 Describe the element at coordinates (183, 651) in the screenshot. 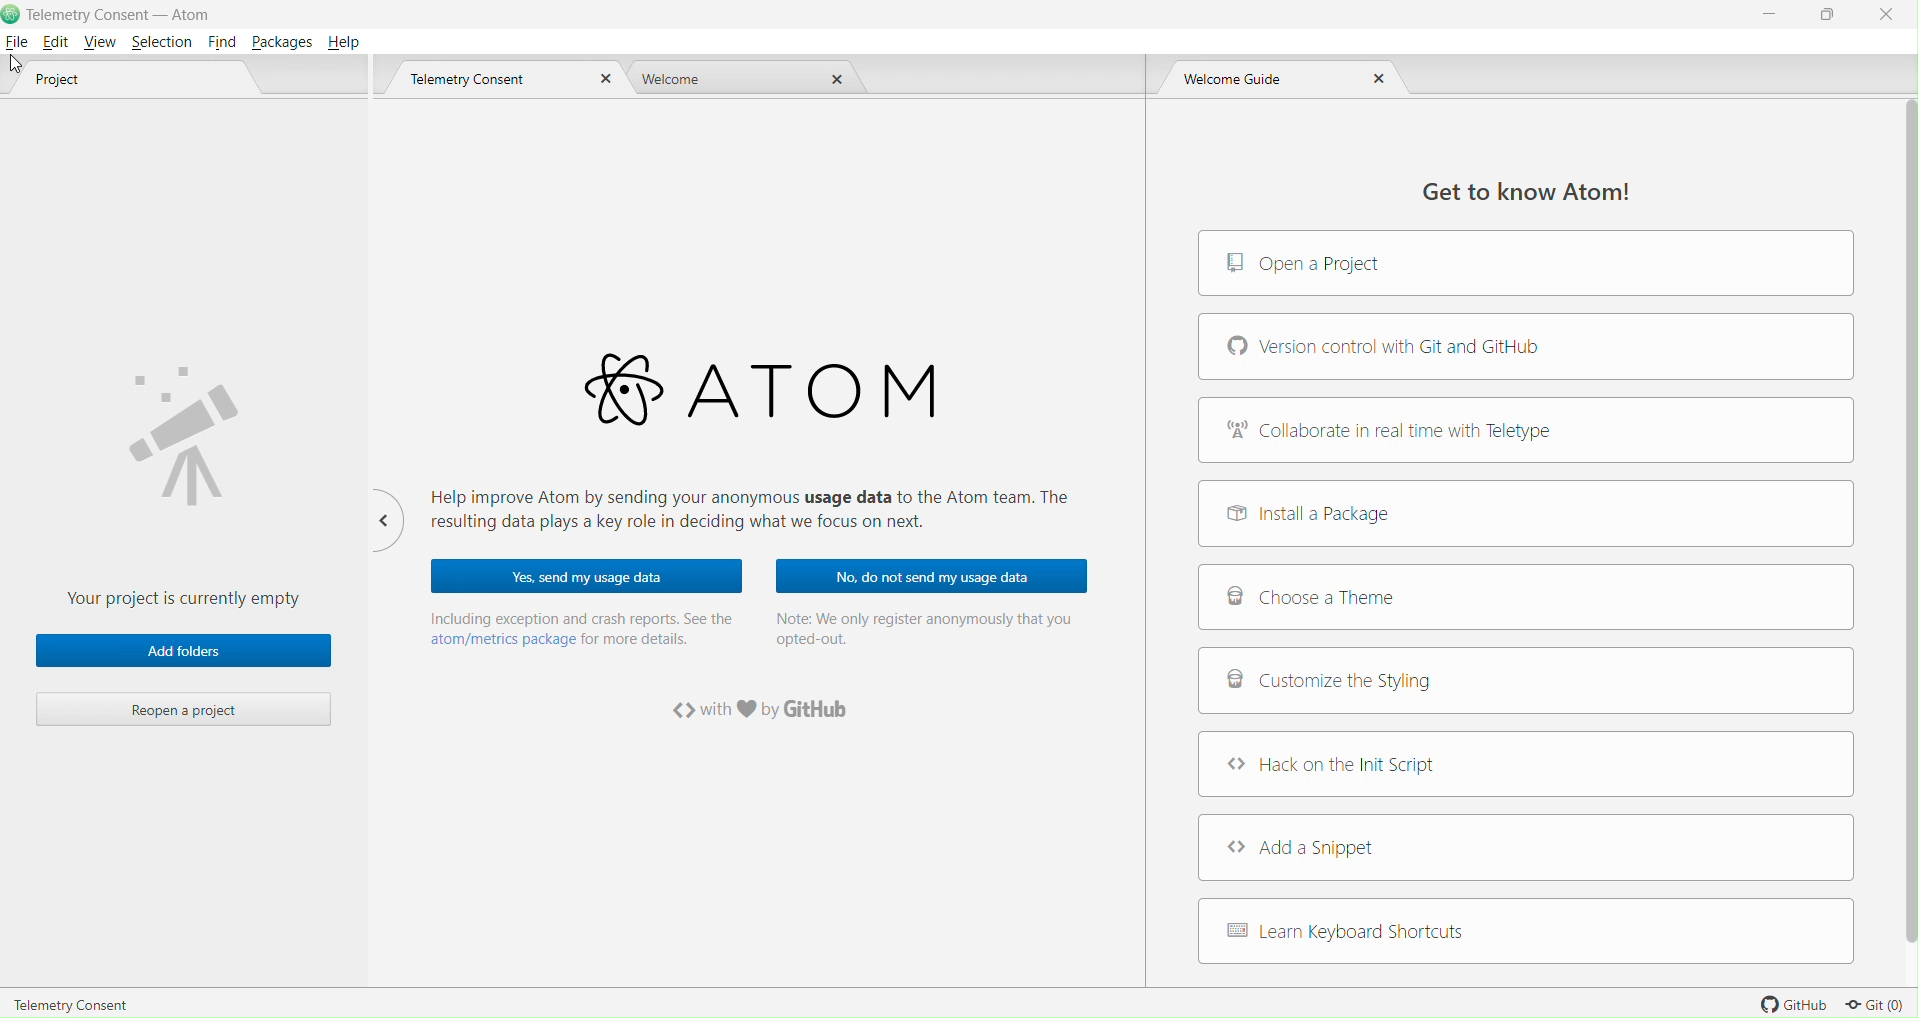

I see `Add Folders` at that location.